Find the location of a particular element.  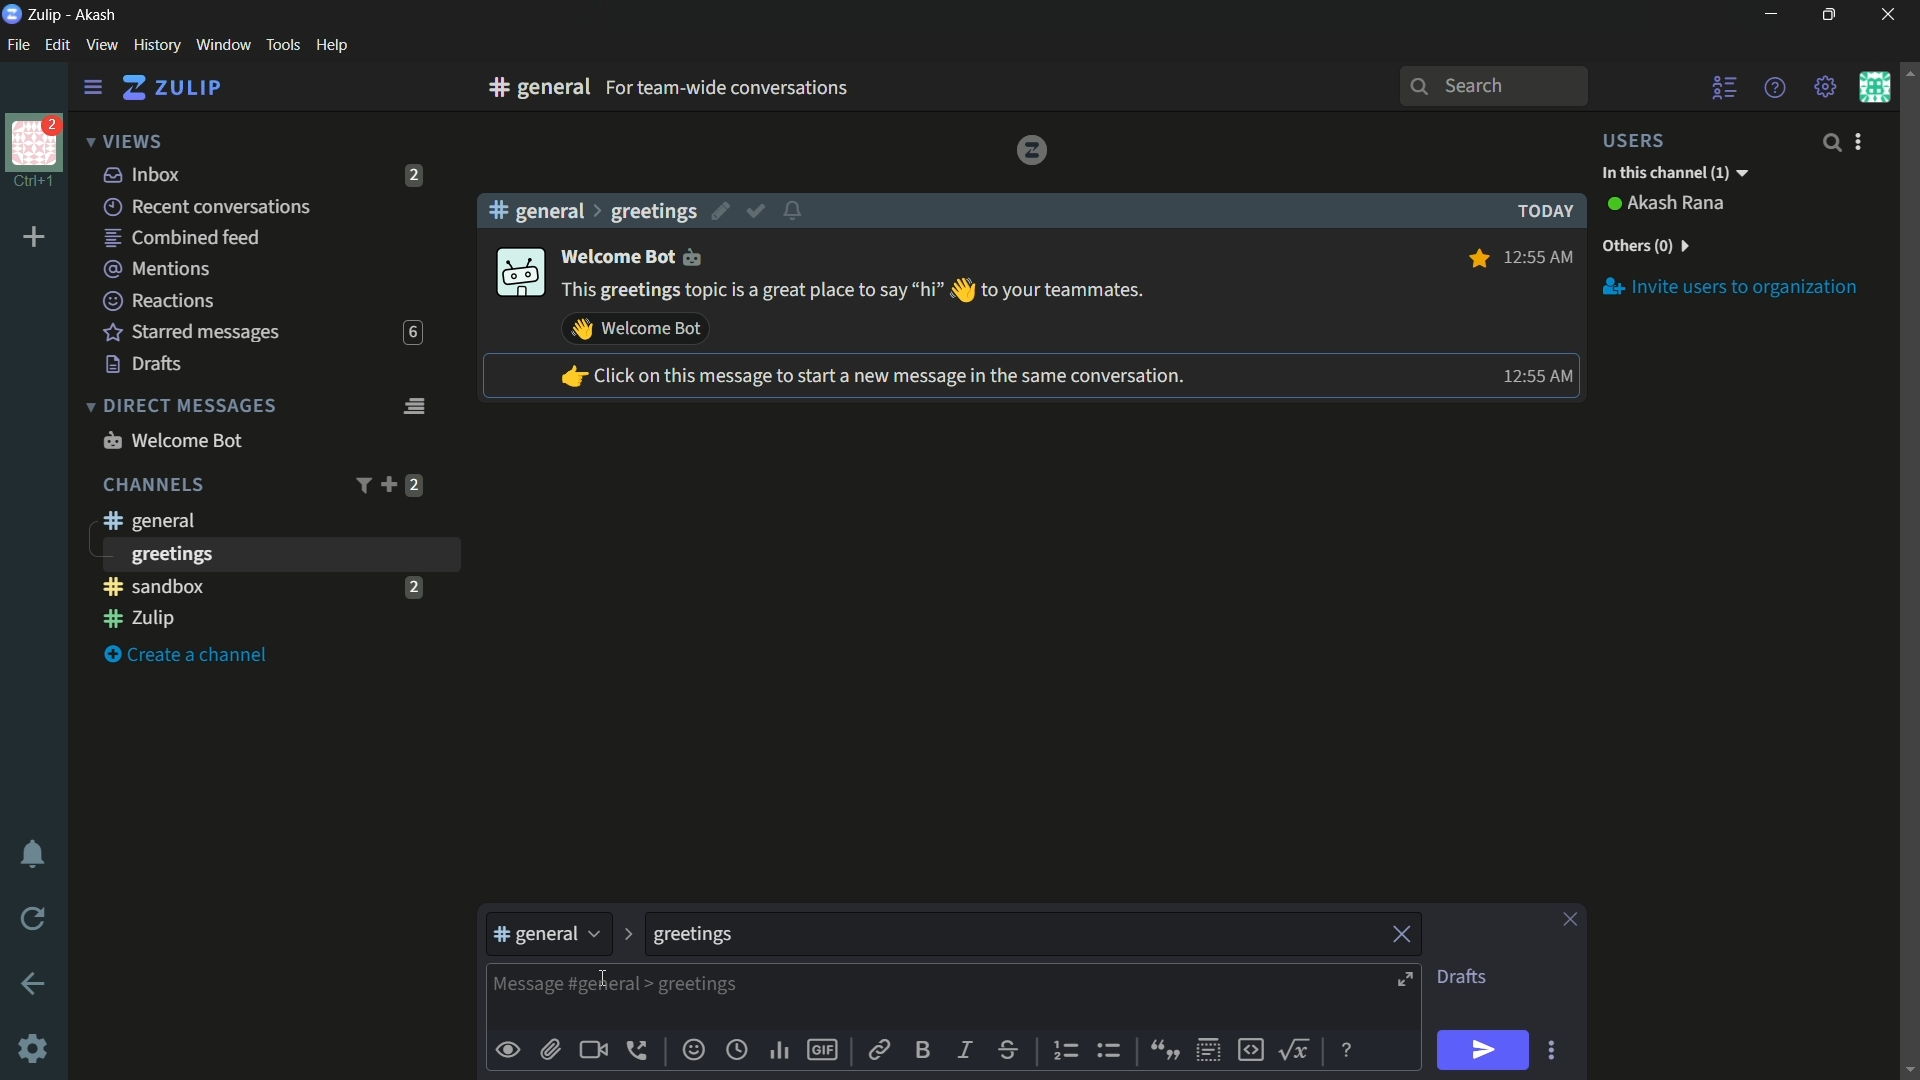

history menu is located at coordinates (157, 44).